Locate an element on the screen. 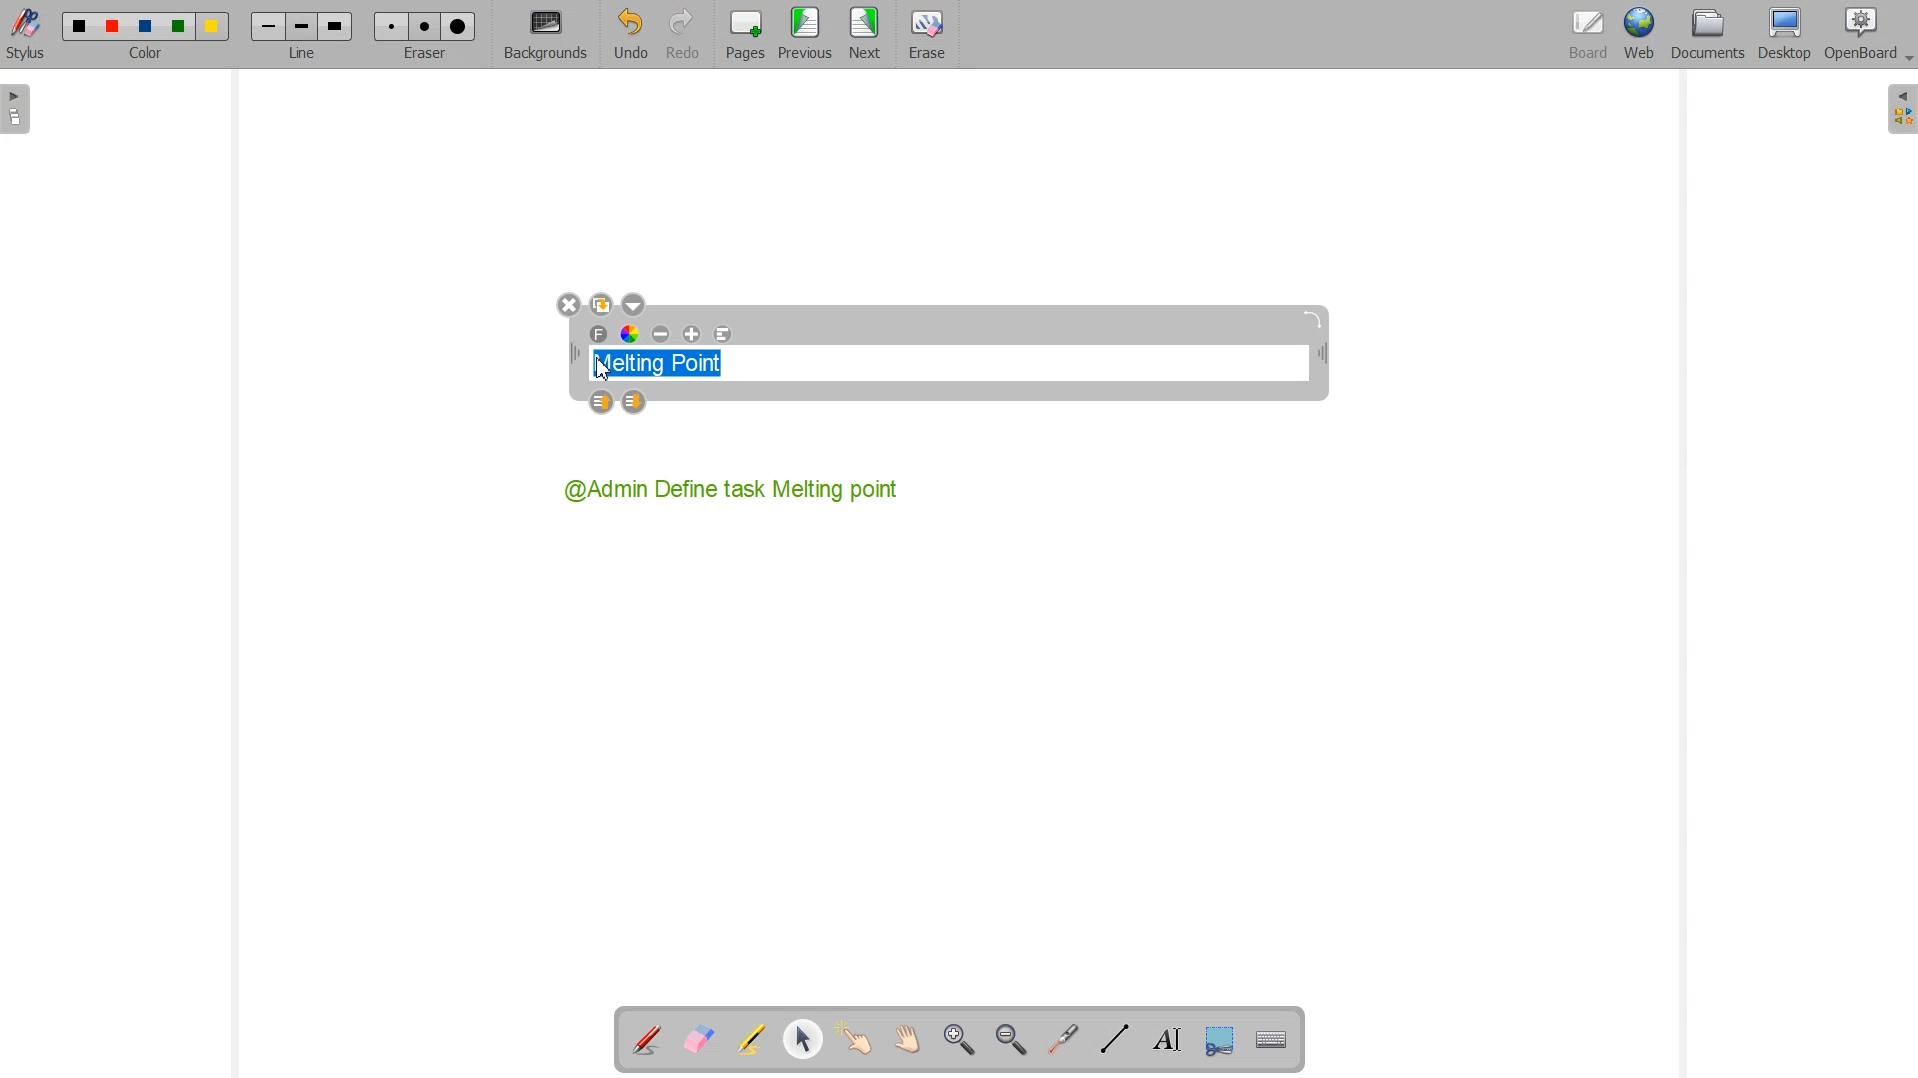 This screenshot has width=1918, height=1078. Select and modify object is located at coordinates (804, 1040).